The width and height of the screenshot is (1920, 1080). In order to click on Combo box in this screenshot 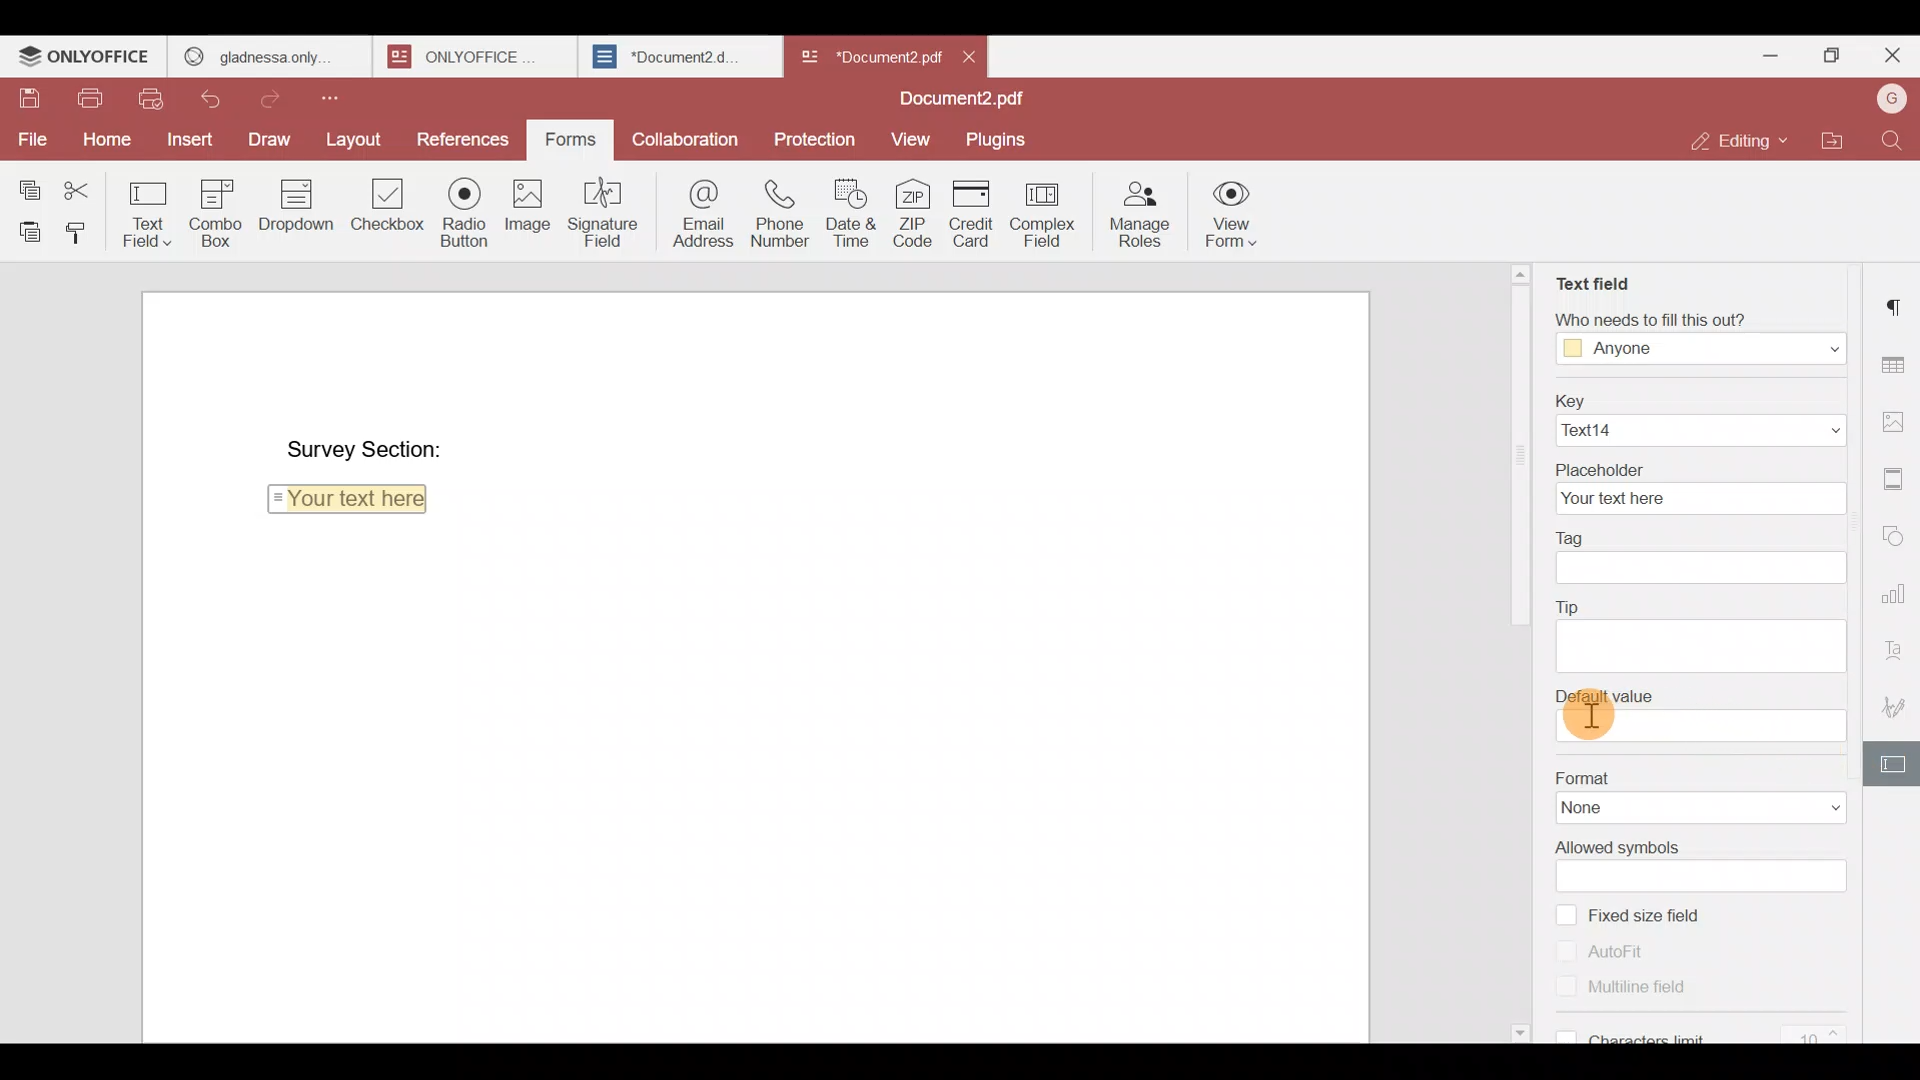, I will do `click(212, 212)`.